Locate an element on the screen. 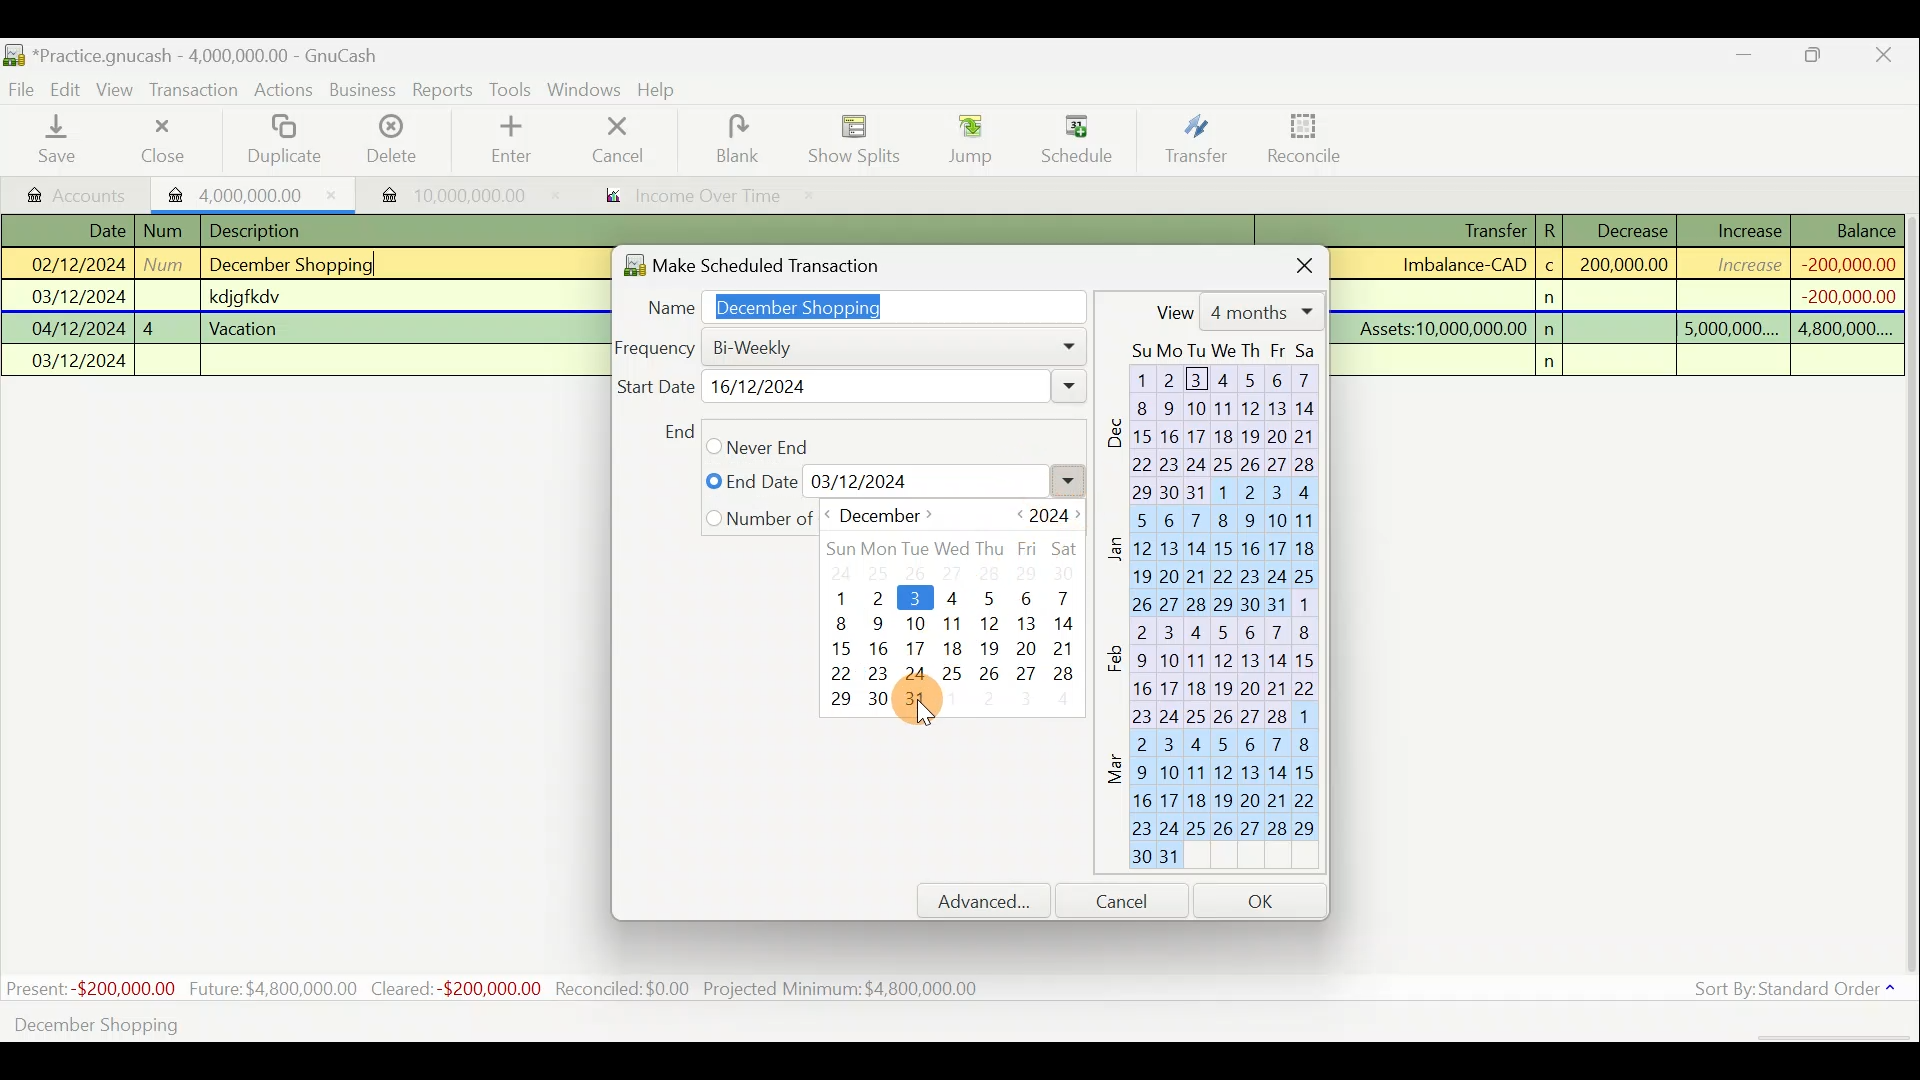 The image size is (1920, 1080). Maximise is located at coordinates (1815, 58).